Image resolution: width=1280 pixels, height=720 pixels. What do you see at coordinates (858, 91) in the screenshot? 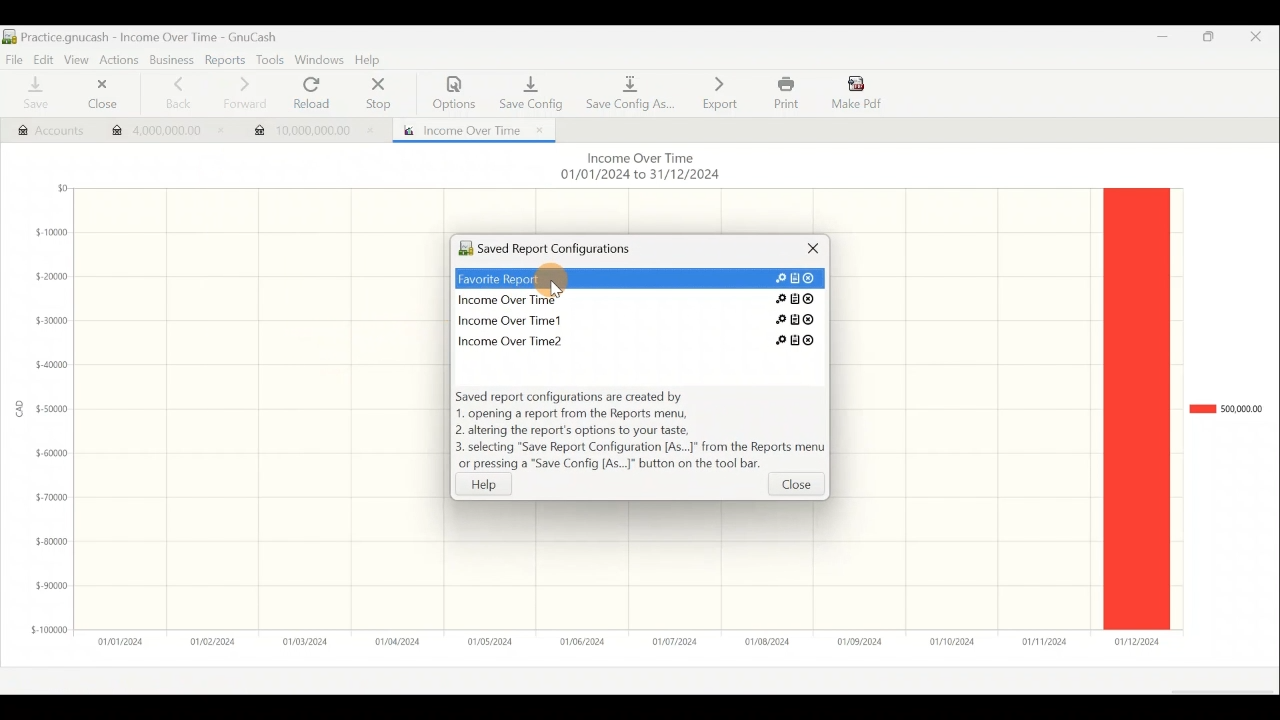
I see `Make Pdf` at bounding box center [858, 91].